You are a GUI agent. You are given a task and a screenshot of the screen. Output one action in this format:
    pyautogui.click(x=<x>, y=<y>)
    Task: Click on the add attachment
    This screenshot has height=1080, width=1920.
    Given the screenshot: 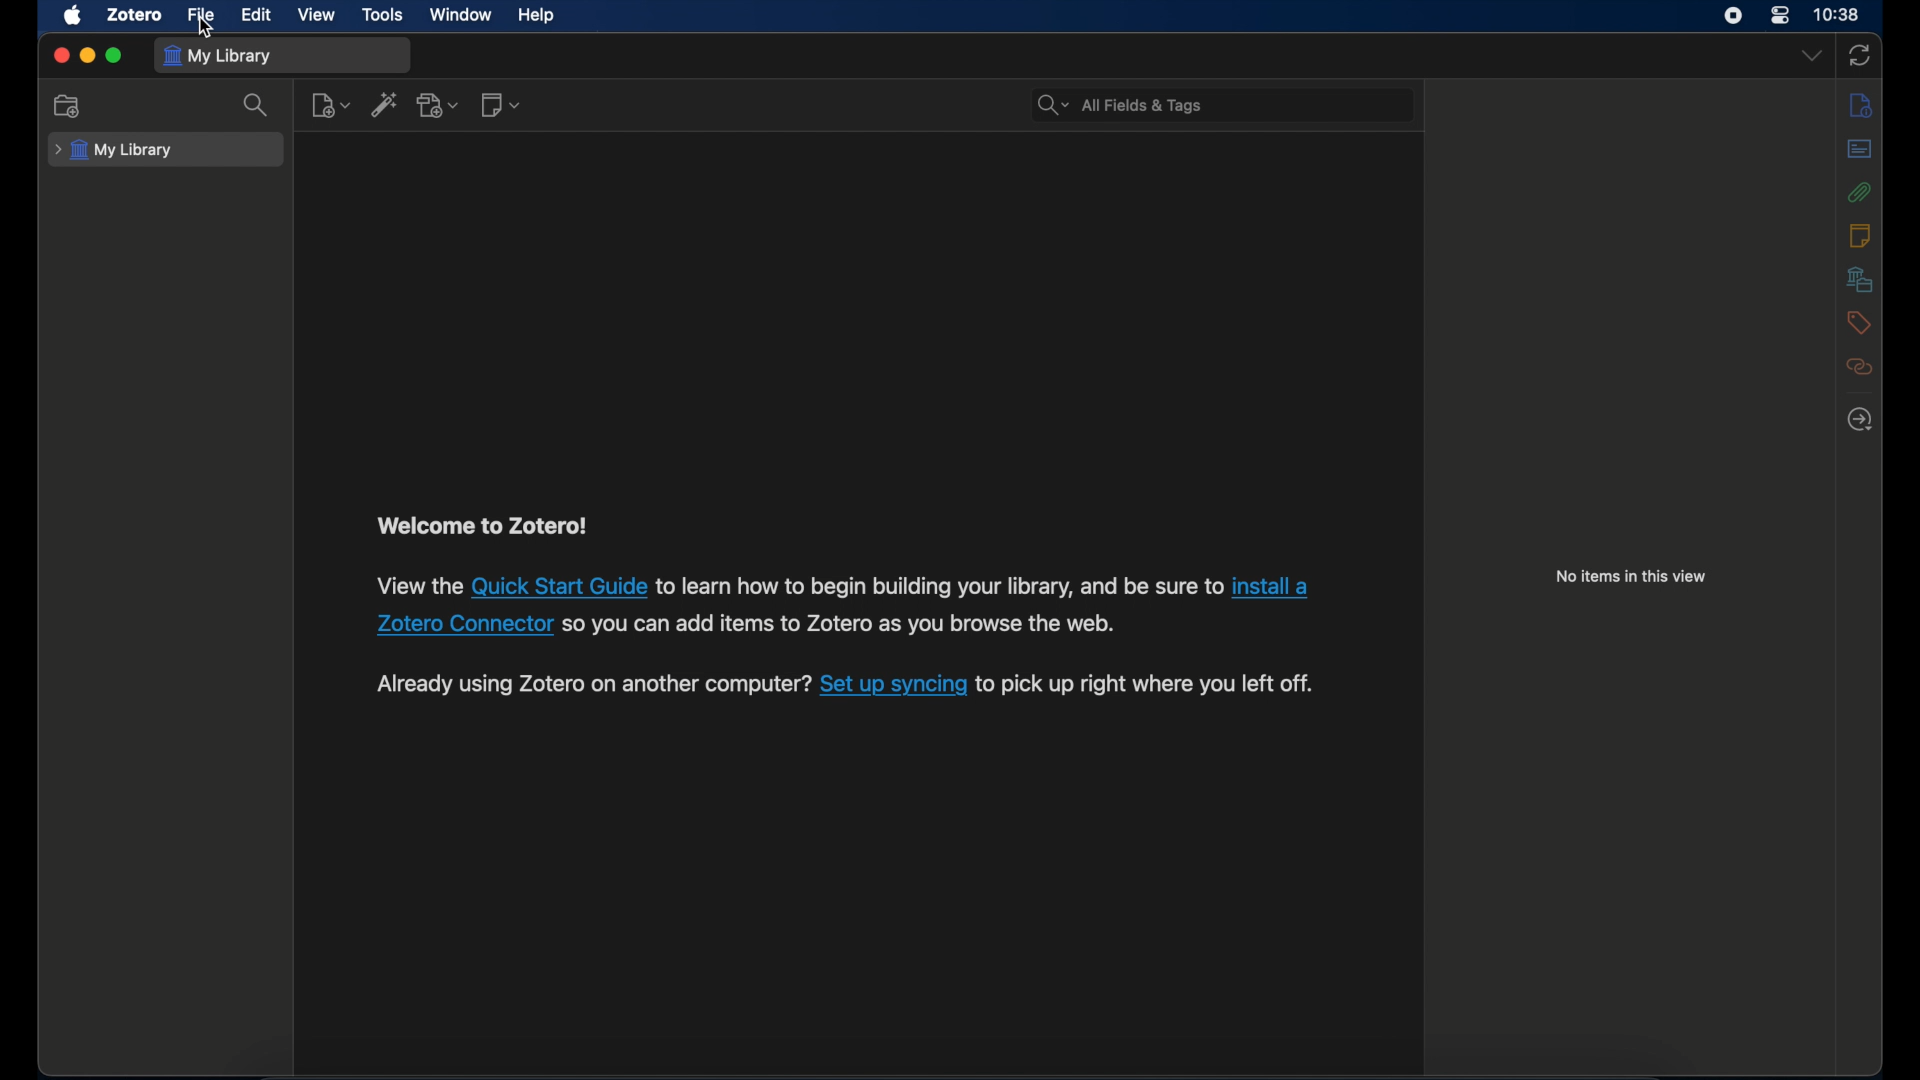 What is the action you would take?
    pyautogui.click(x=439, y=106)
    